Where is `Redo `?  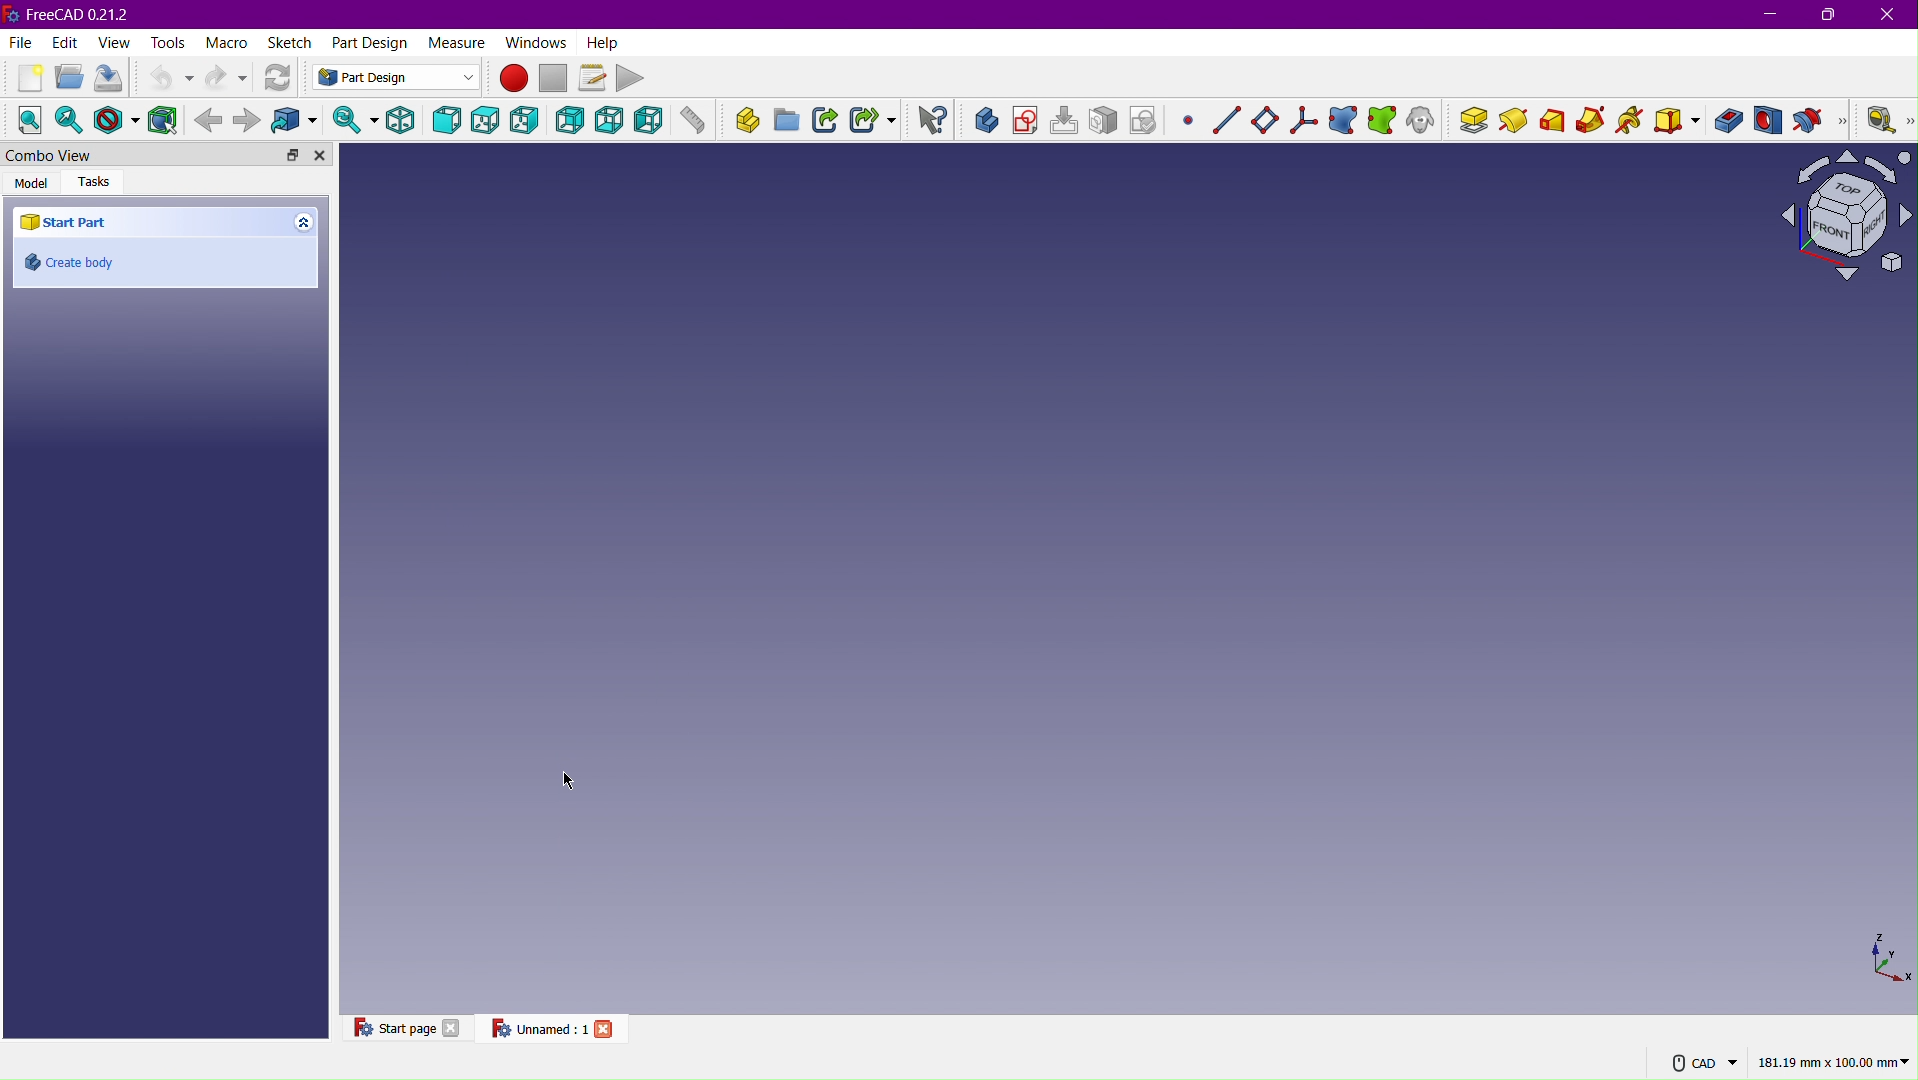
Redo  is located at coordinates (225, 76).